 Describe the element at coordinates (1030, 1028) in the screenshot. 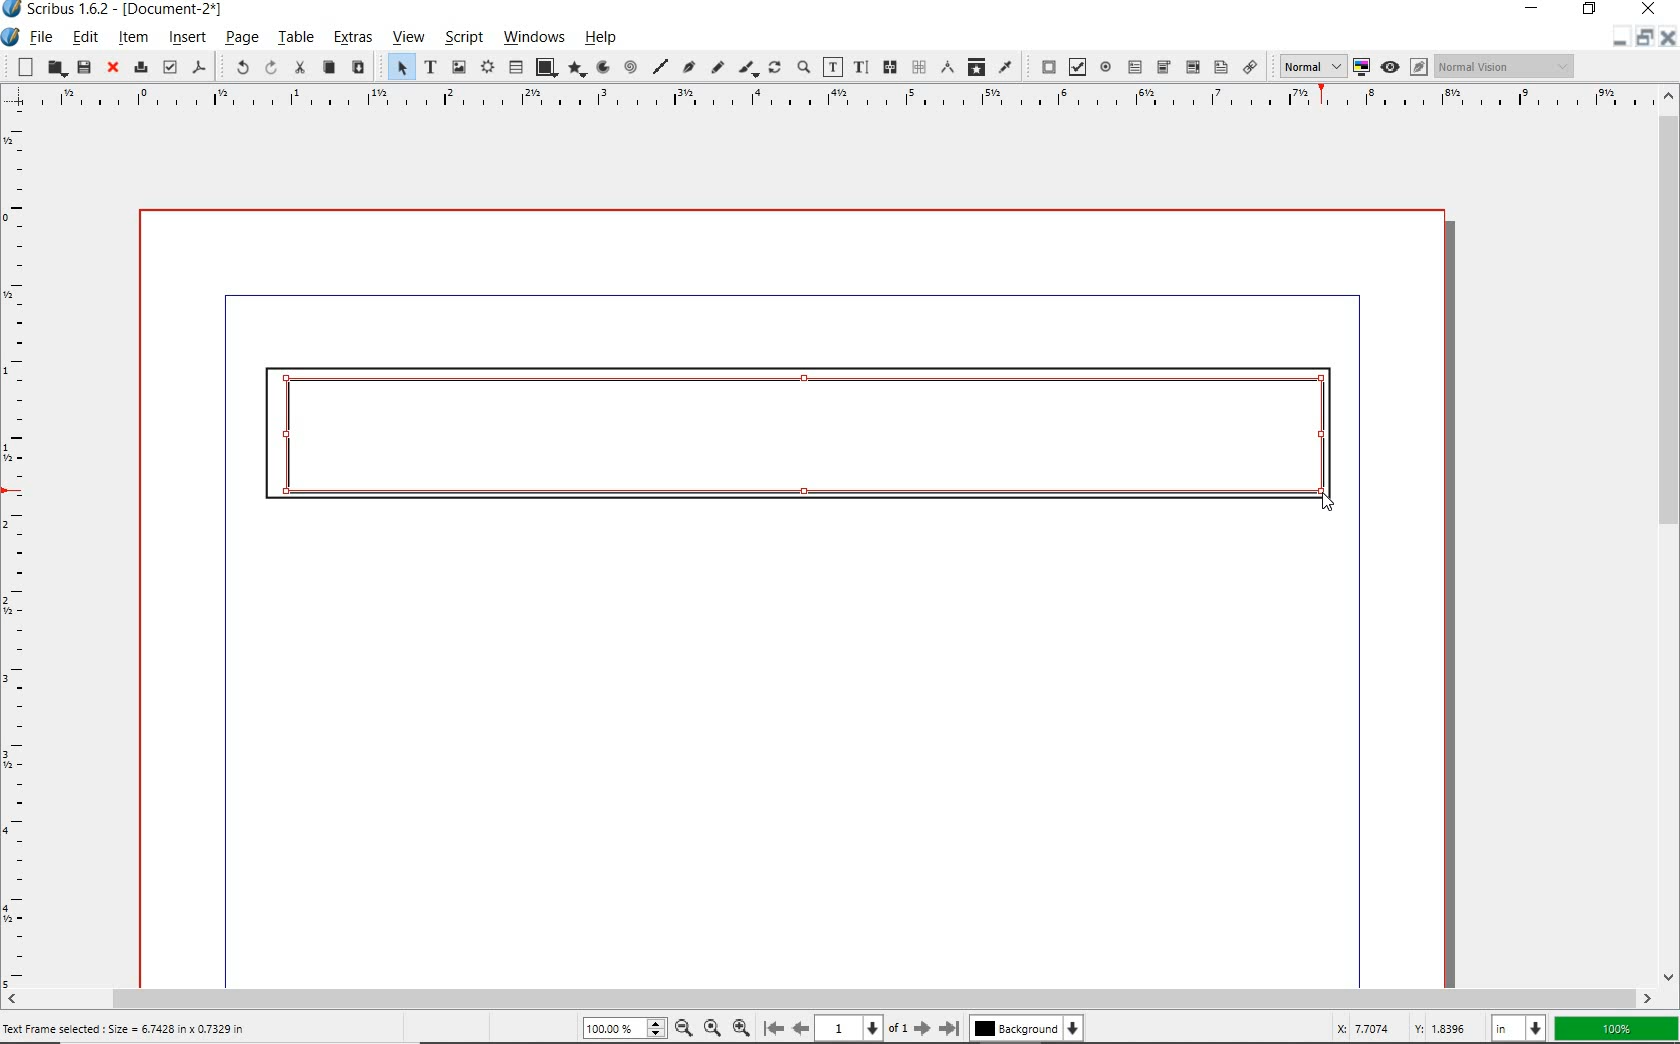

I see `background` at that location.